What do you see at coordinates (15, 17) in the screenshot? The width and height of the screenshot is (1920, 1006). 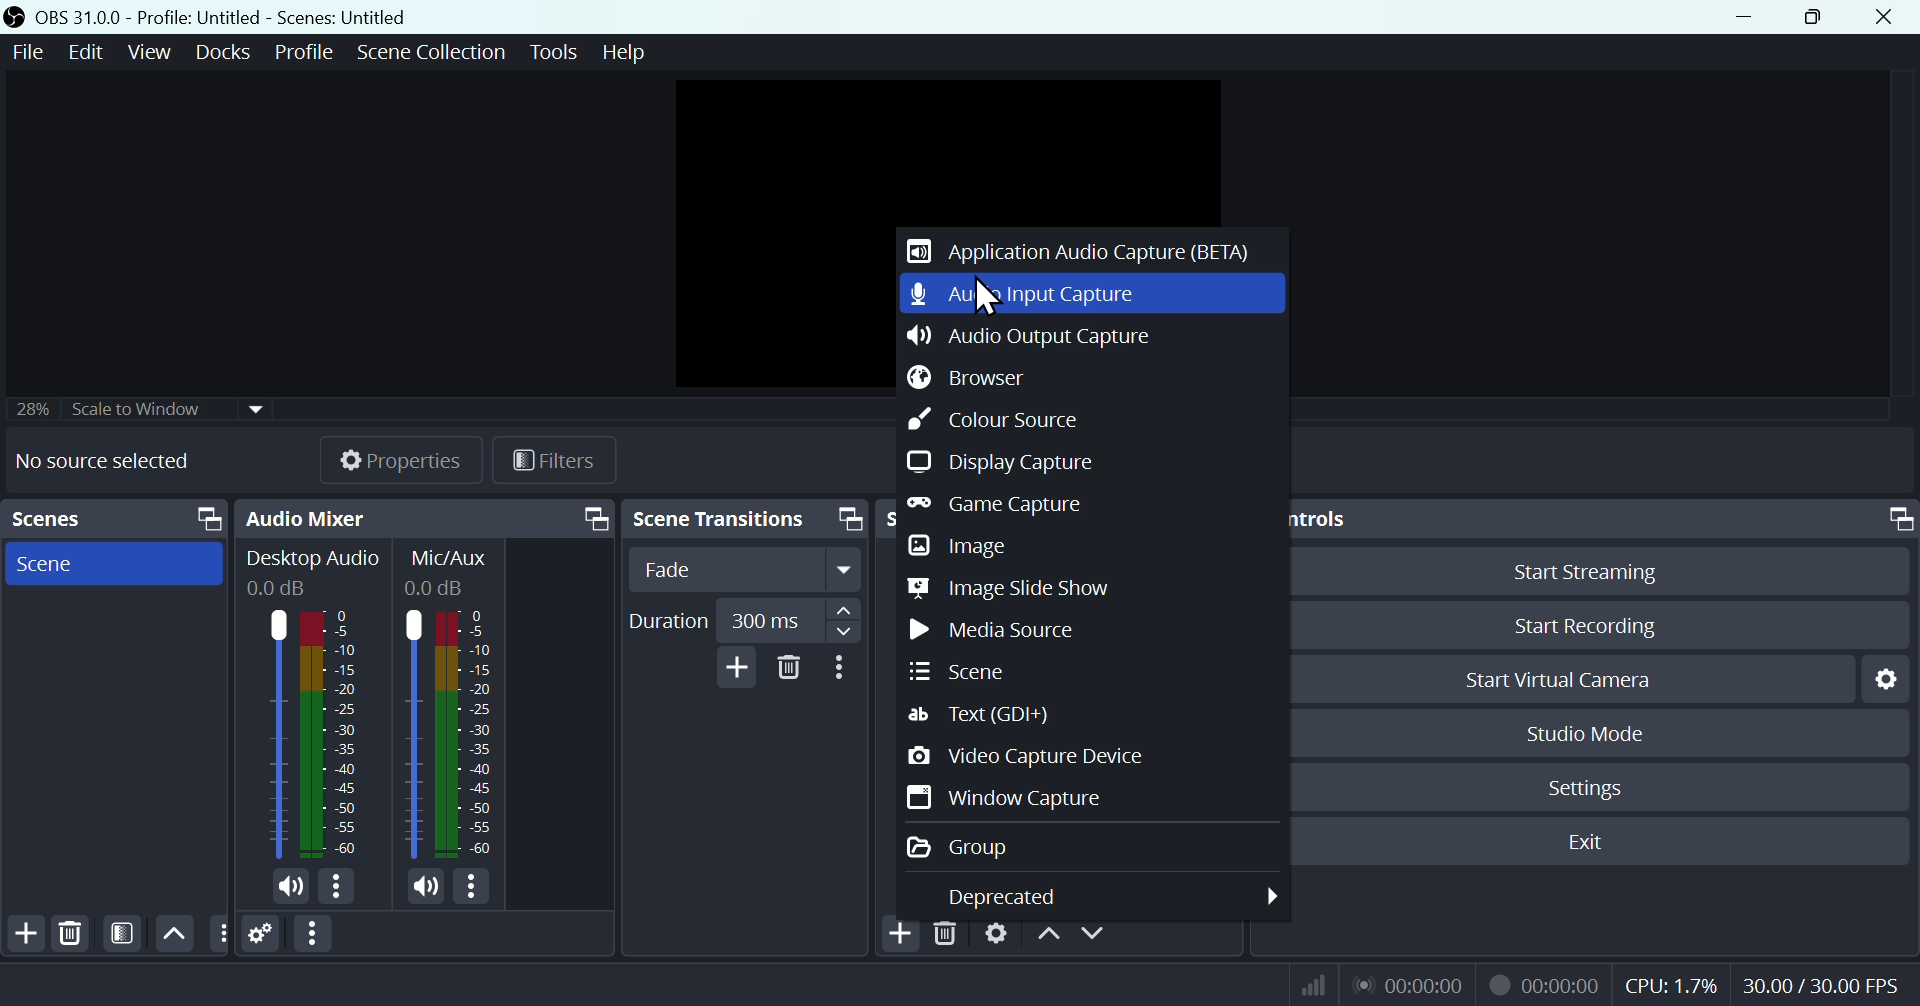 I see `OBS Studio Desktop Icon` at bounding box center [15, 17].